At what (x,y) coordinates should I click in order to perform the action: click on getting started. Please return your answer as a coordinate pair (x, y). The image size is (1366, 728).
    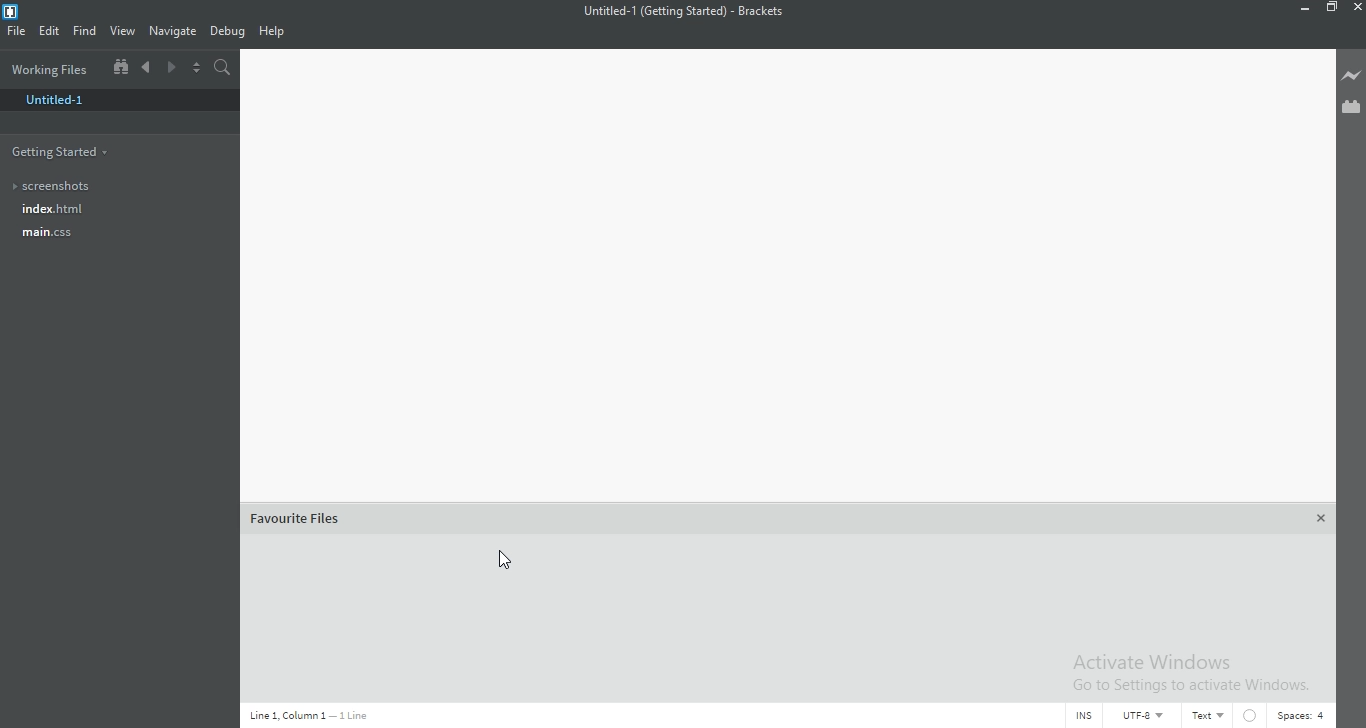
    Looking at the image, I should click on (116, 148).